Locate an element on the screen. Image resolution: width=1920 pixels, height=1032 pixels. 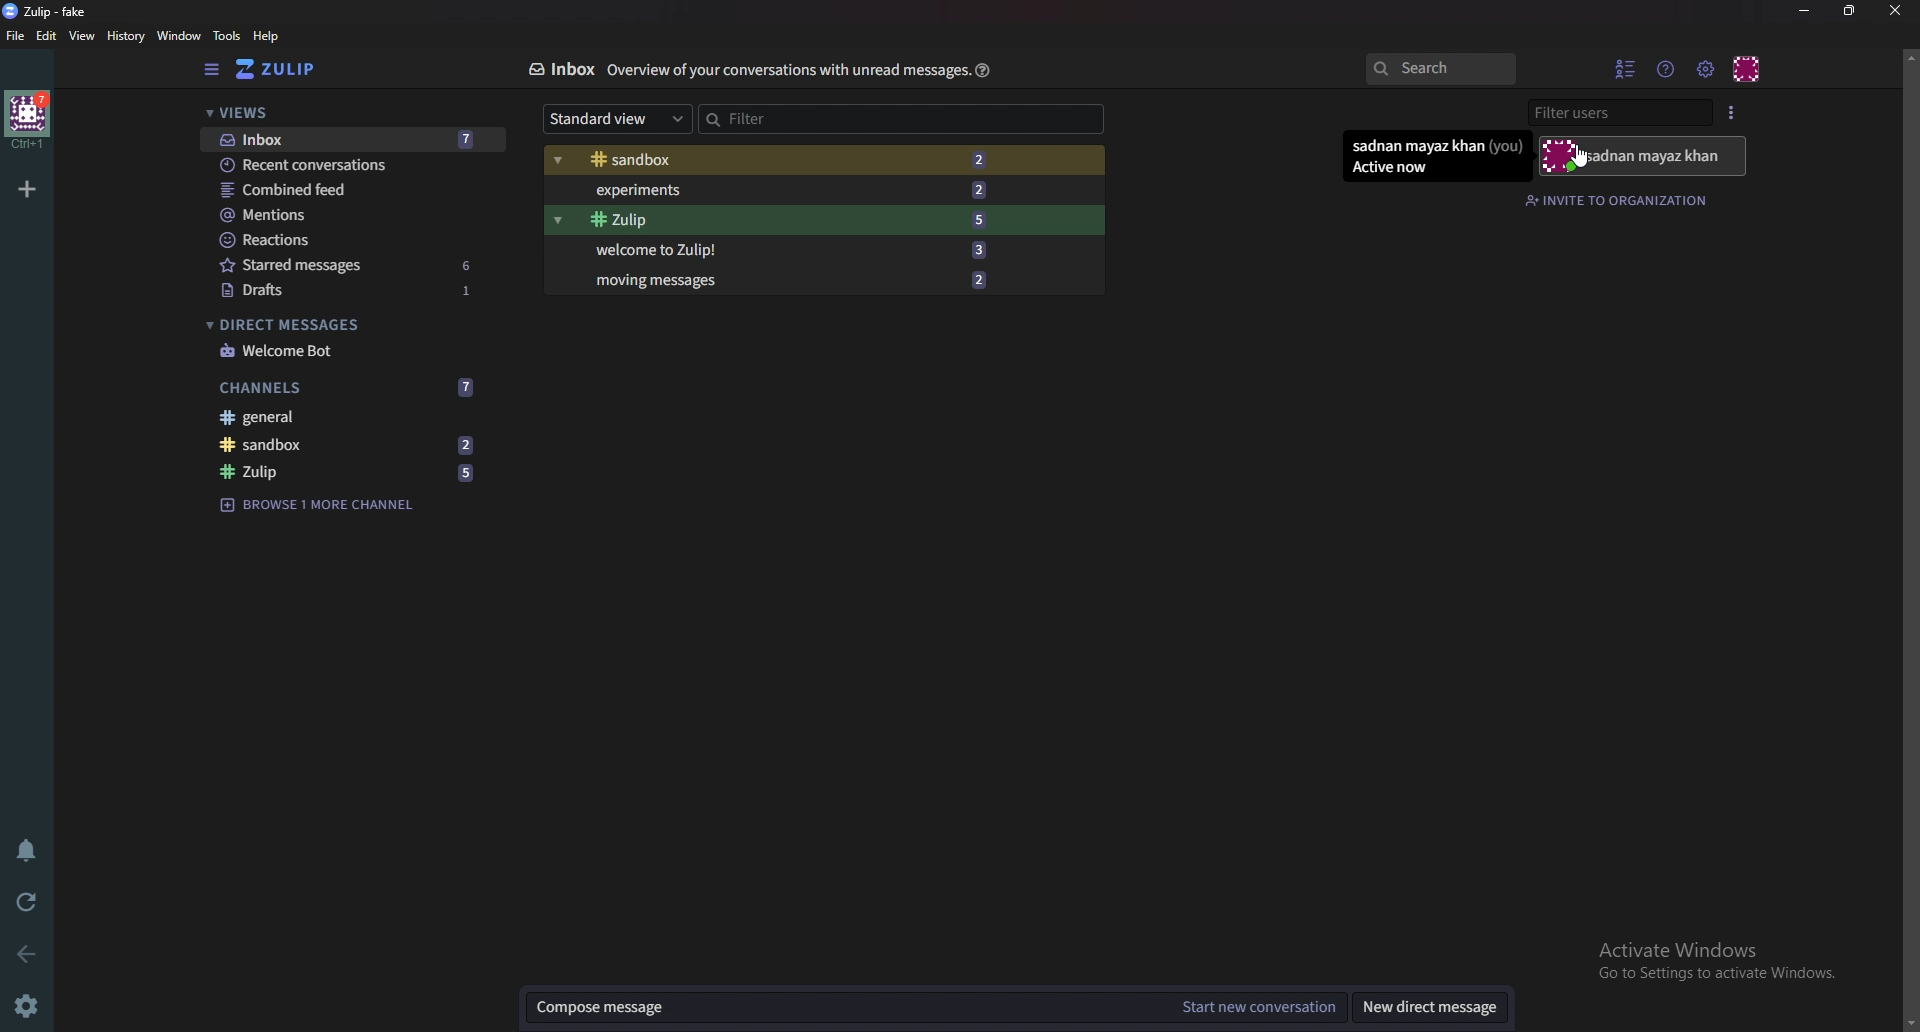
Zulip is located at coordinates (45, 12).